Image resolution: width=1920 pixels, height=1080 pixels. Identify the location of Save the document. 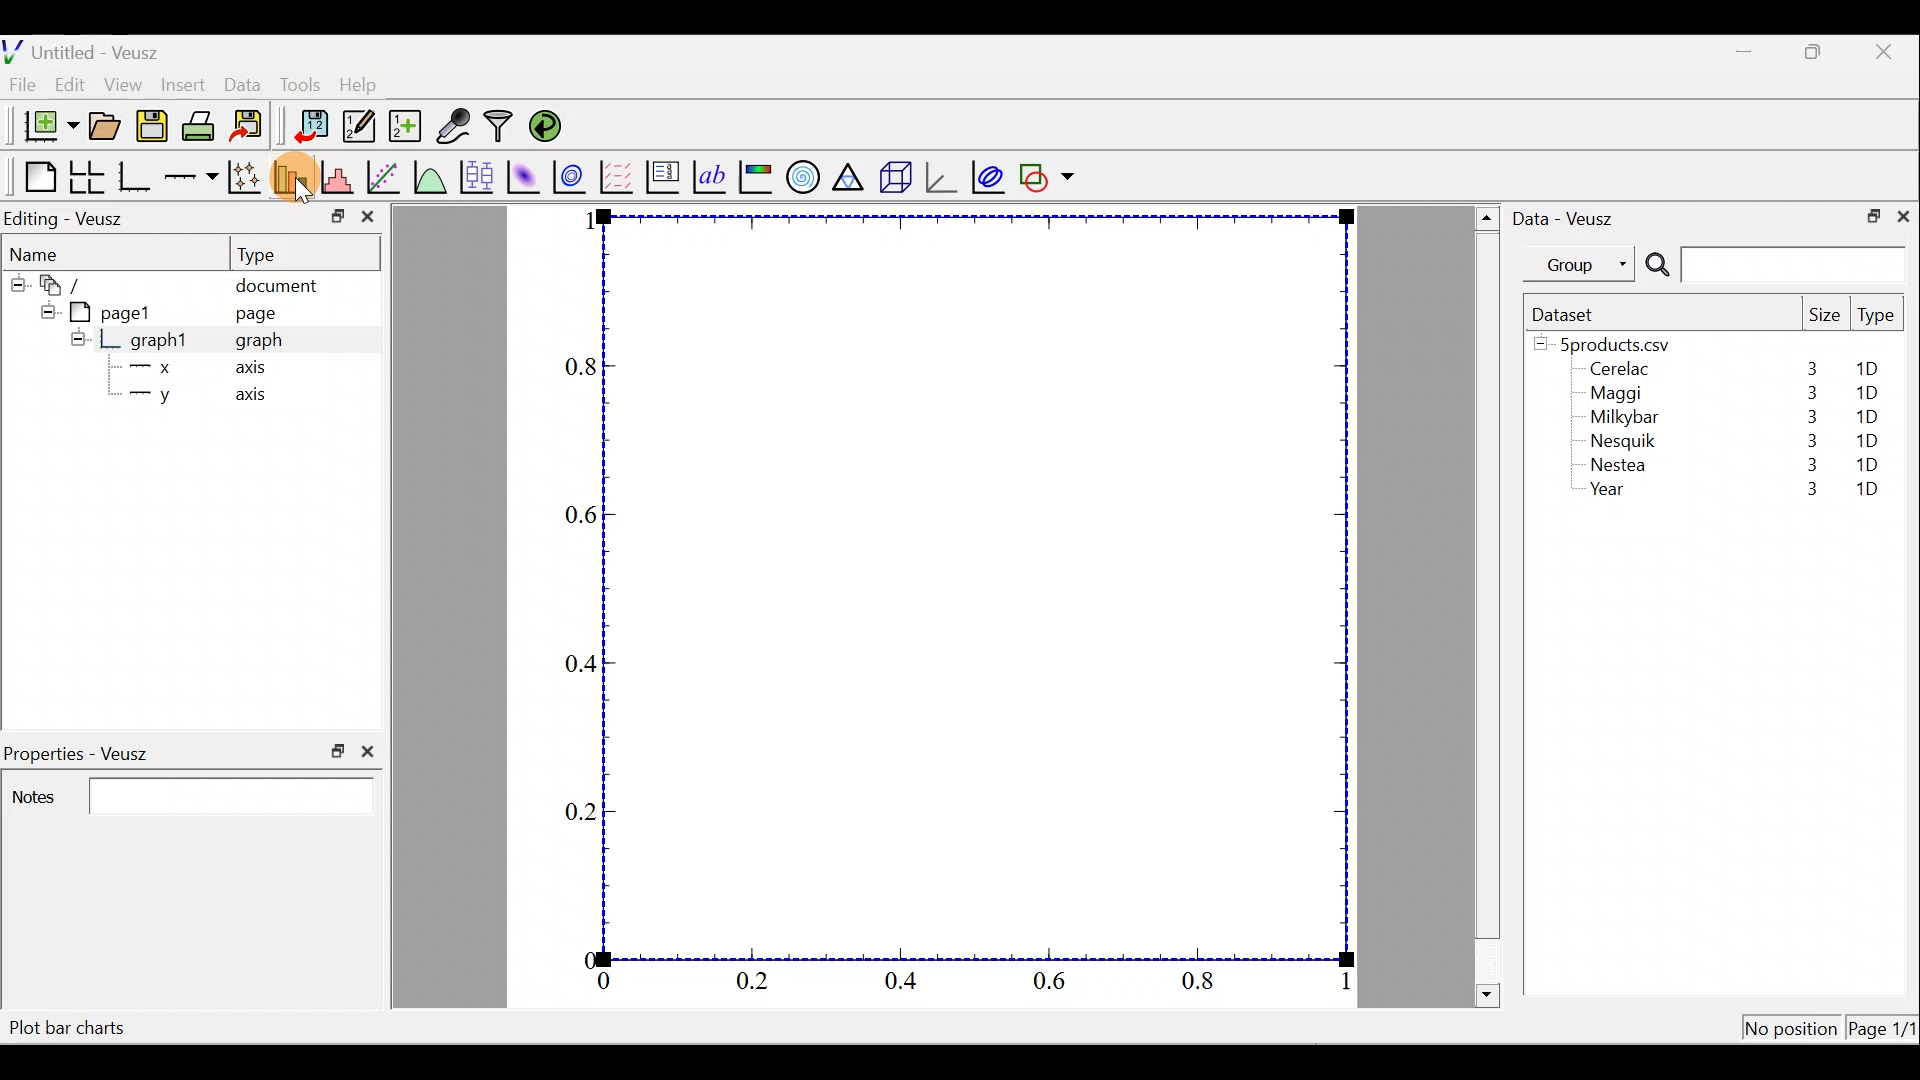
(154, 130).